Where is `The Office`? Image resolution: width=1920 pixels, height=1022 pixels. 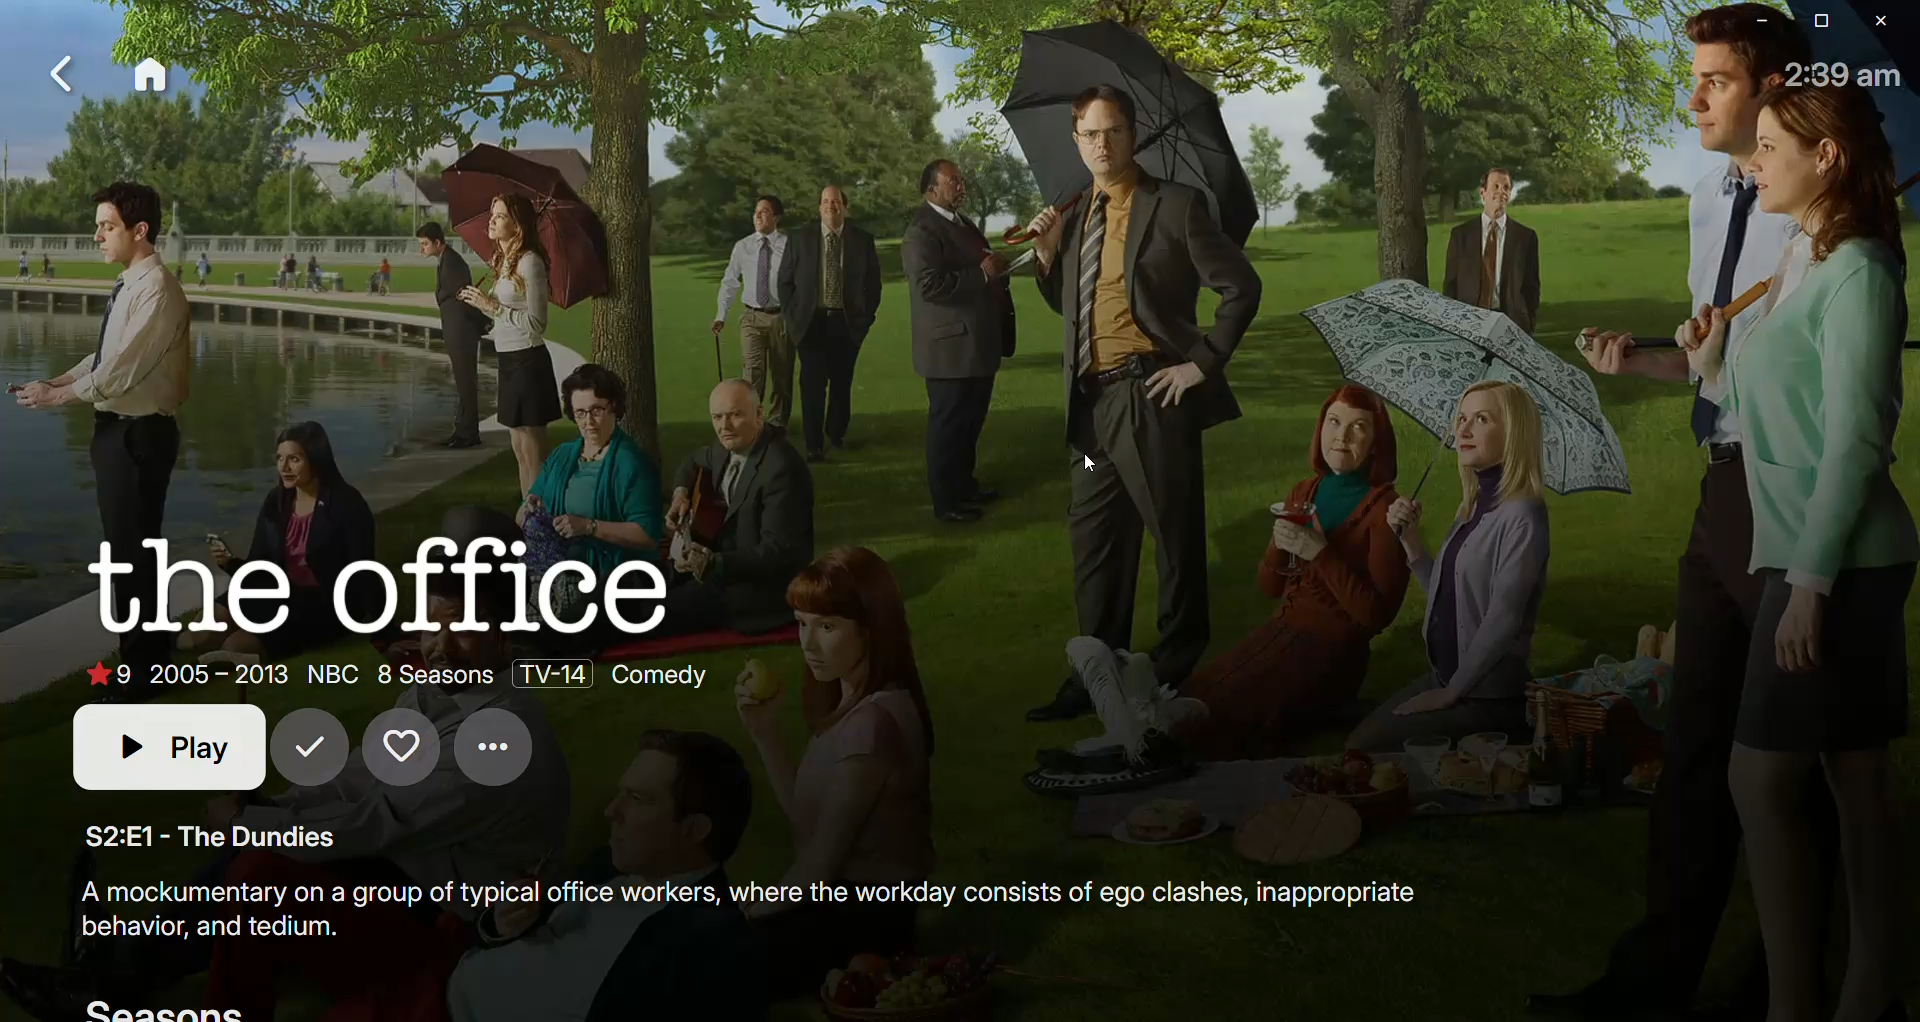
The Office is located at coordinates (405, 577).